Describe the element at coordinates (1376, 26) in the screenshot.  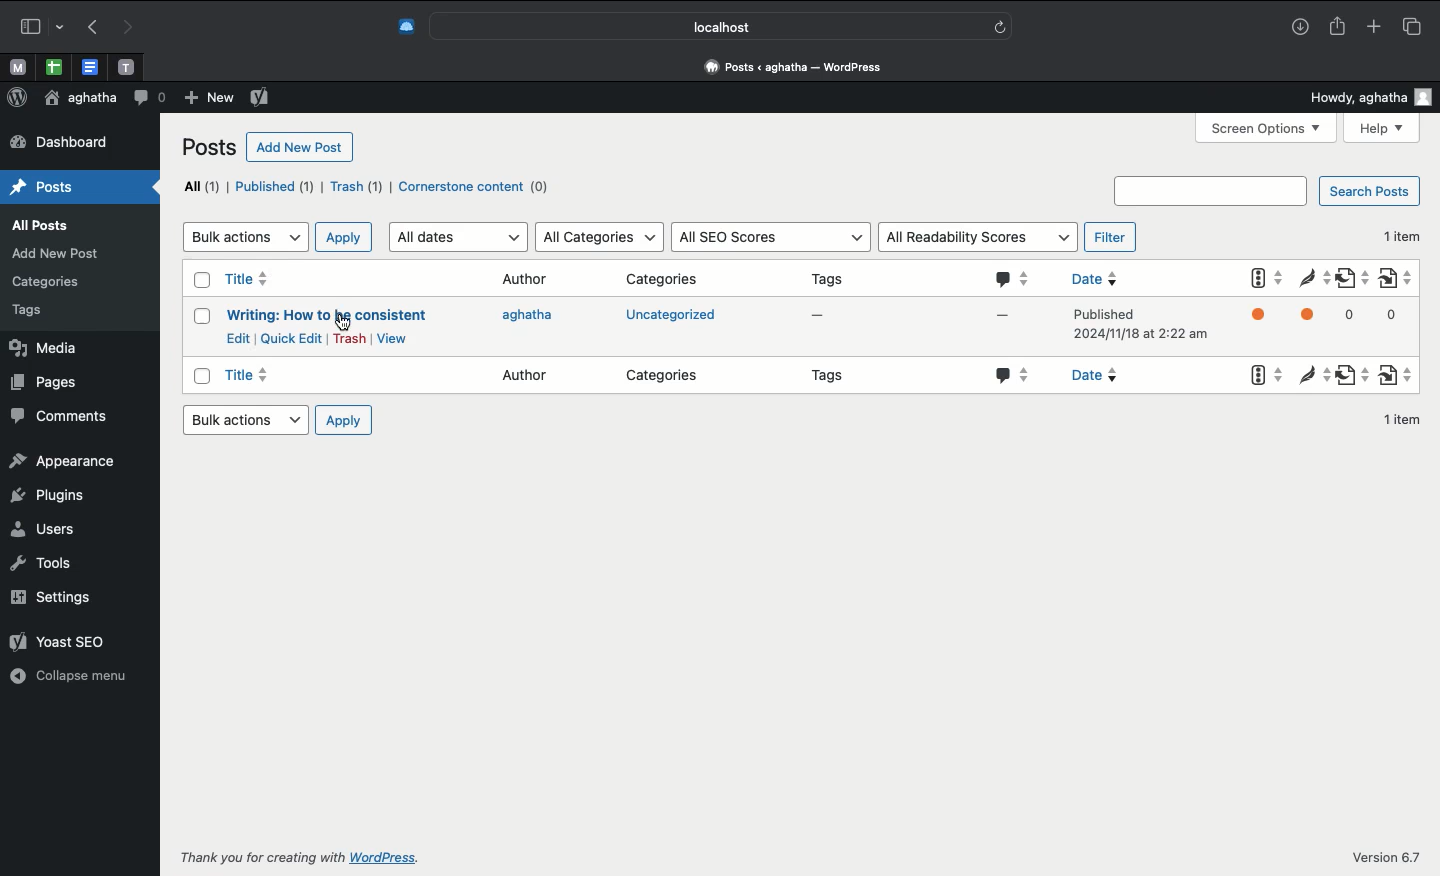
I see `Add new tab` at that location.